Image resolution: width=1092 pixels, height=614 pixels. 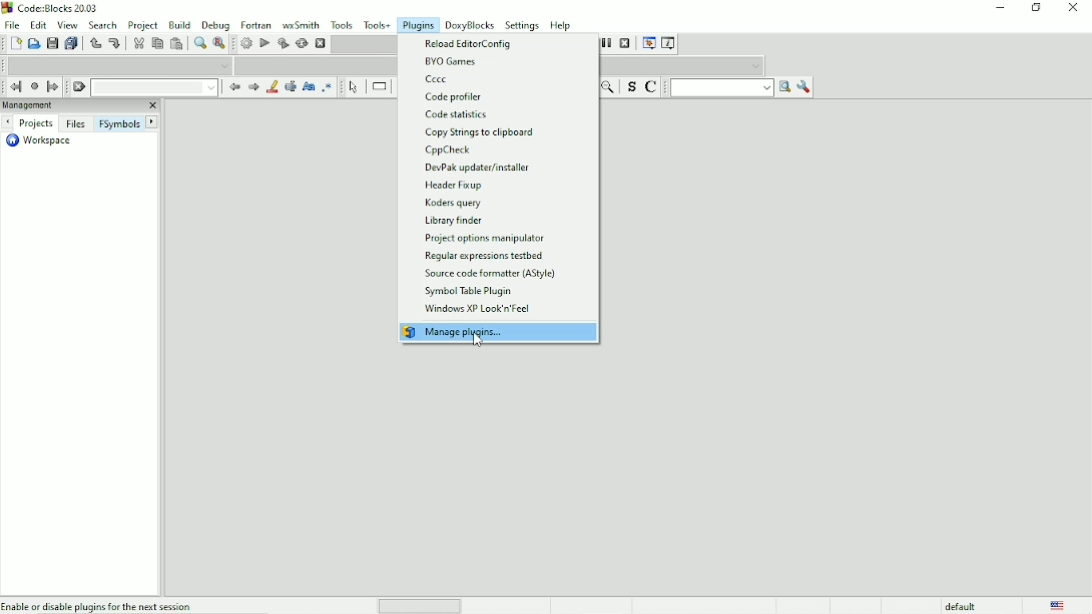 I want to click on Replace, so click(x=219, y=44).